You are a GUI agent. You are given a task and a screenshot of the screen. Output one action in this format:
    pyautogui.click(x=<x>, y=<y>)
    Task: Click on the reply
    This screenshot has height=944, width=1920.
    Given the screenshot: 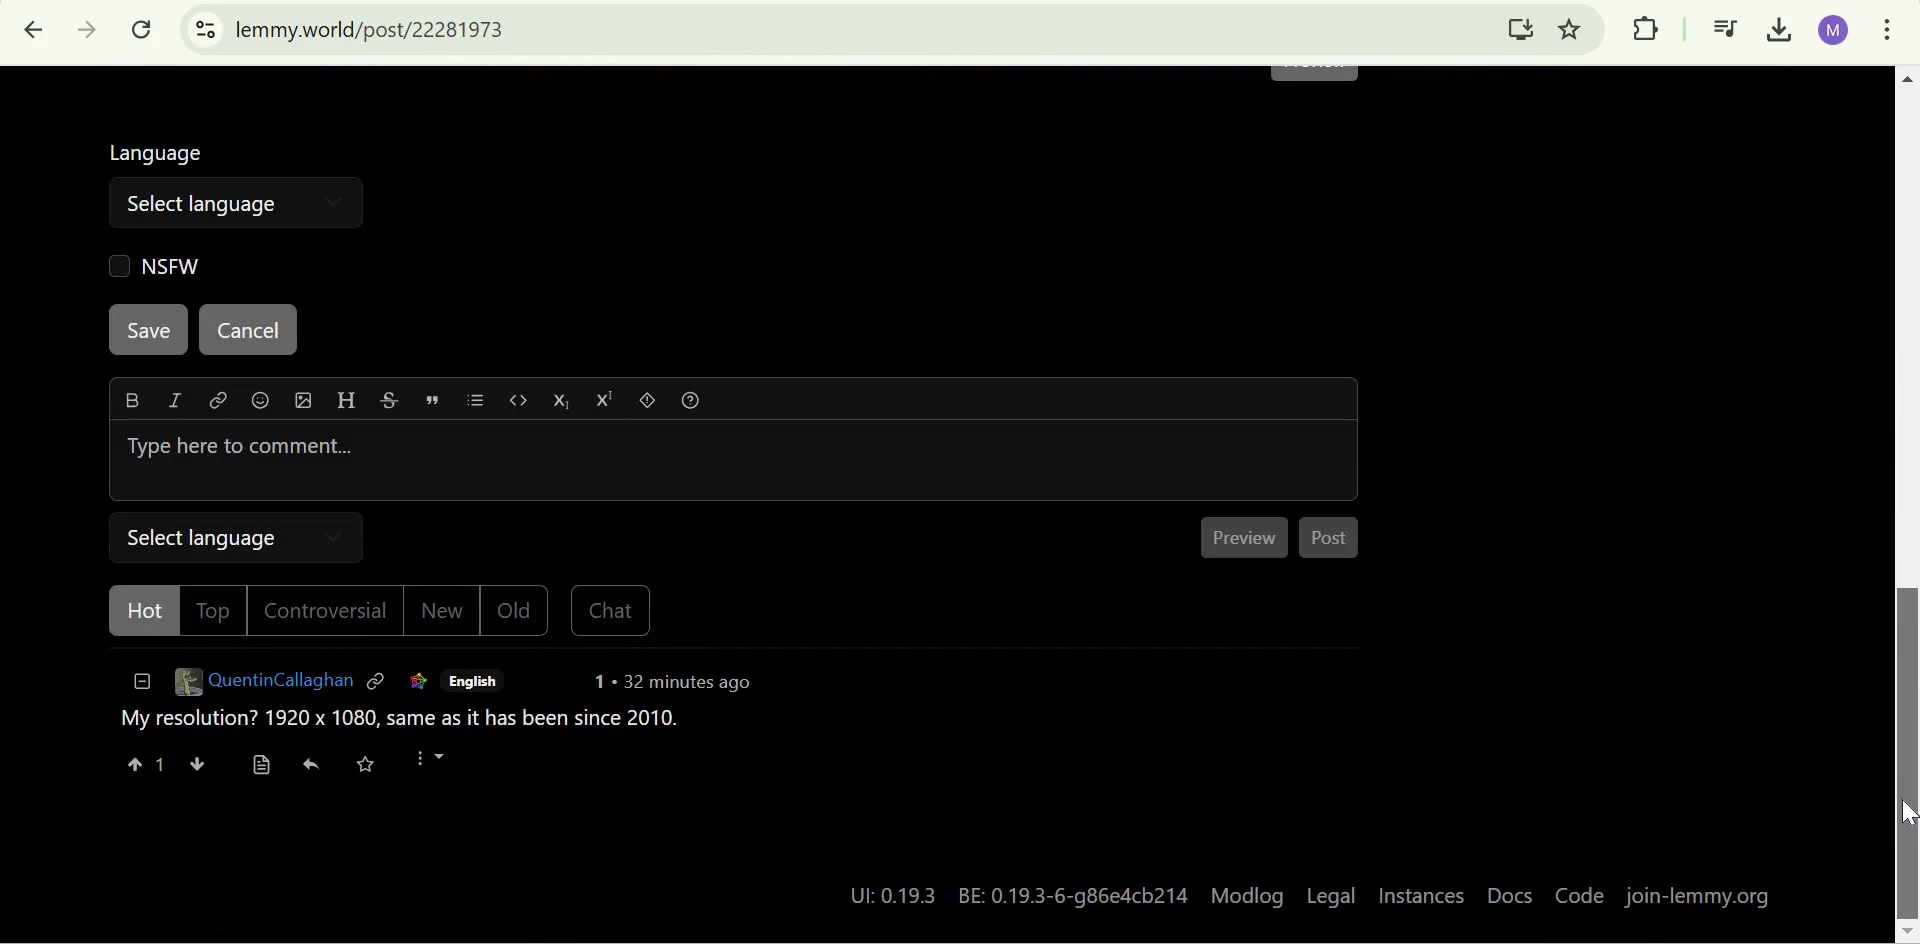 What is the action you would take?
    pyautogui.click(x=314, y=768)
    